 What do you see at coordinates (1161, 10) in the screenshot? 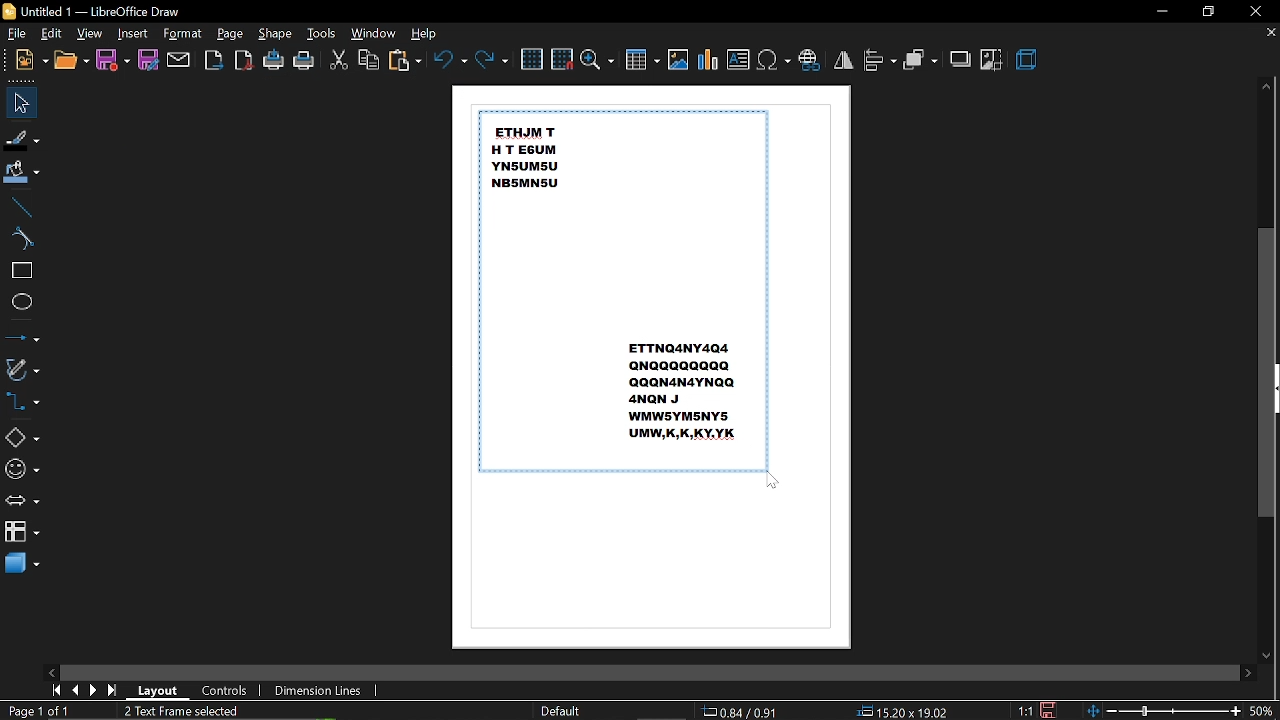
I see `minimize` at bounding box center [1161, 10].